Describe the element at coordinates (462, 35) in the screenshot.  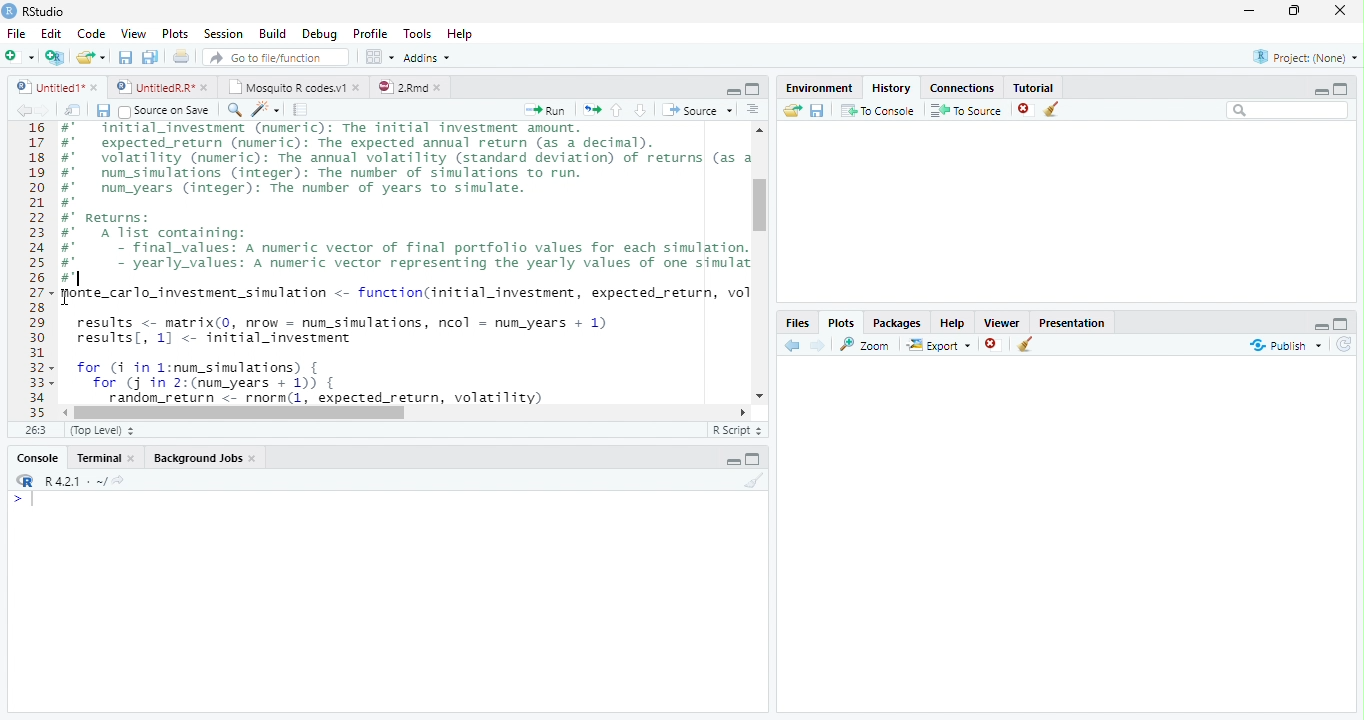
I see `Help` at that location.